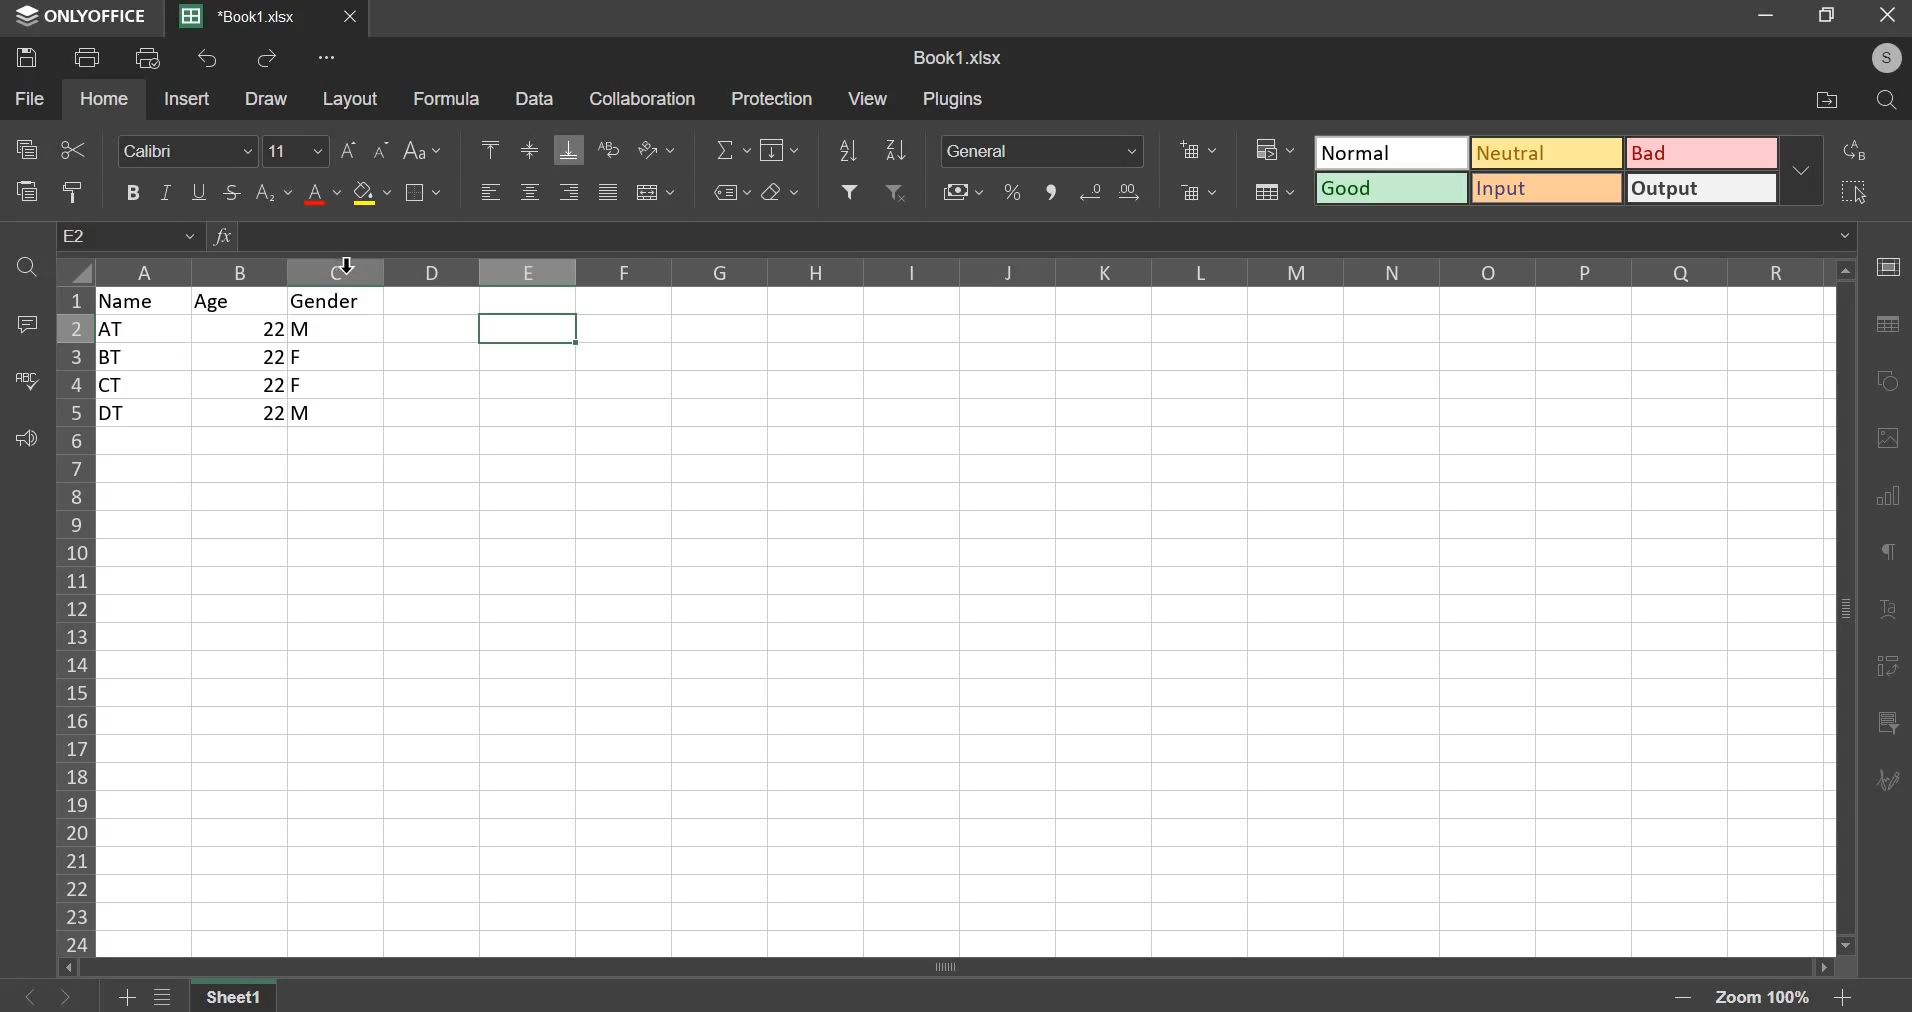  I want to click on cell settings, so click(1888, 266).